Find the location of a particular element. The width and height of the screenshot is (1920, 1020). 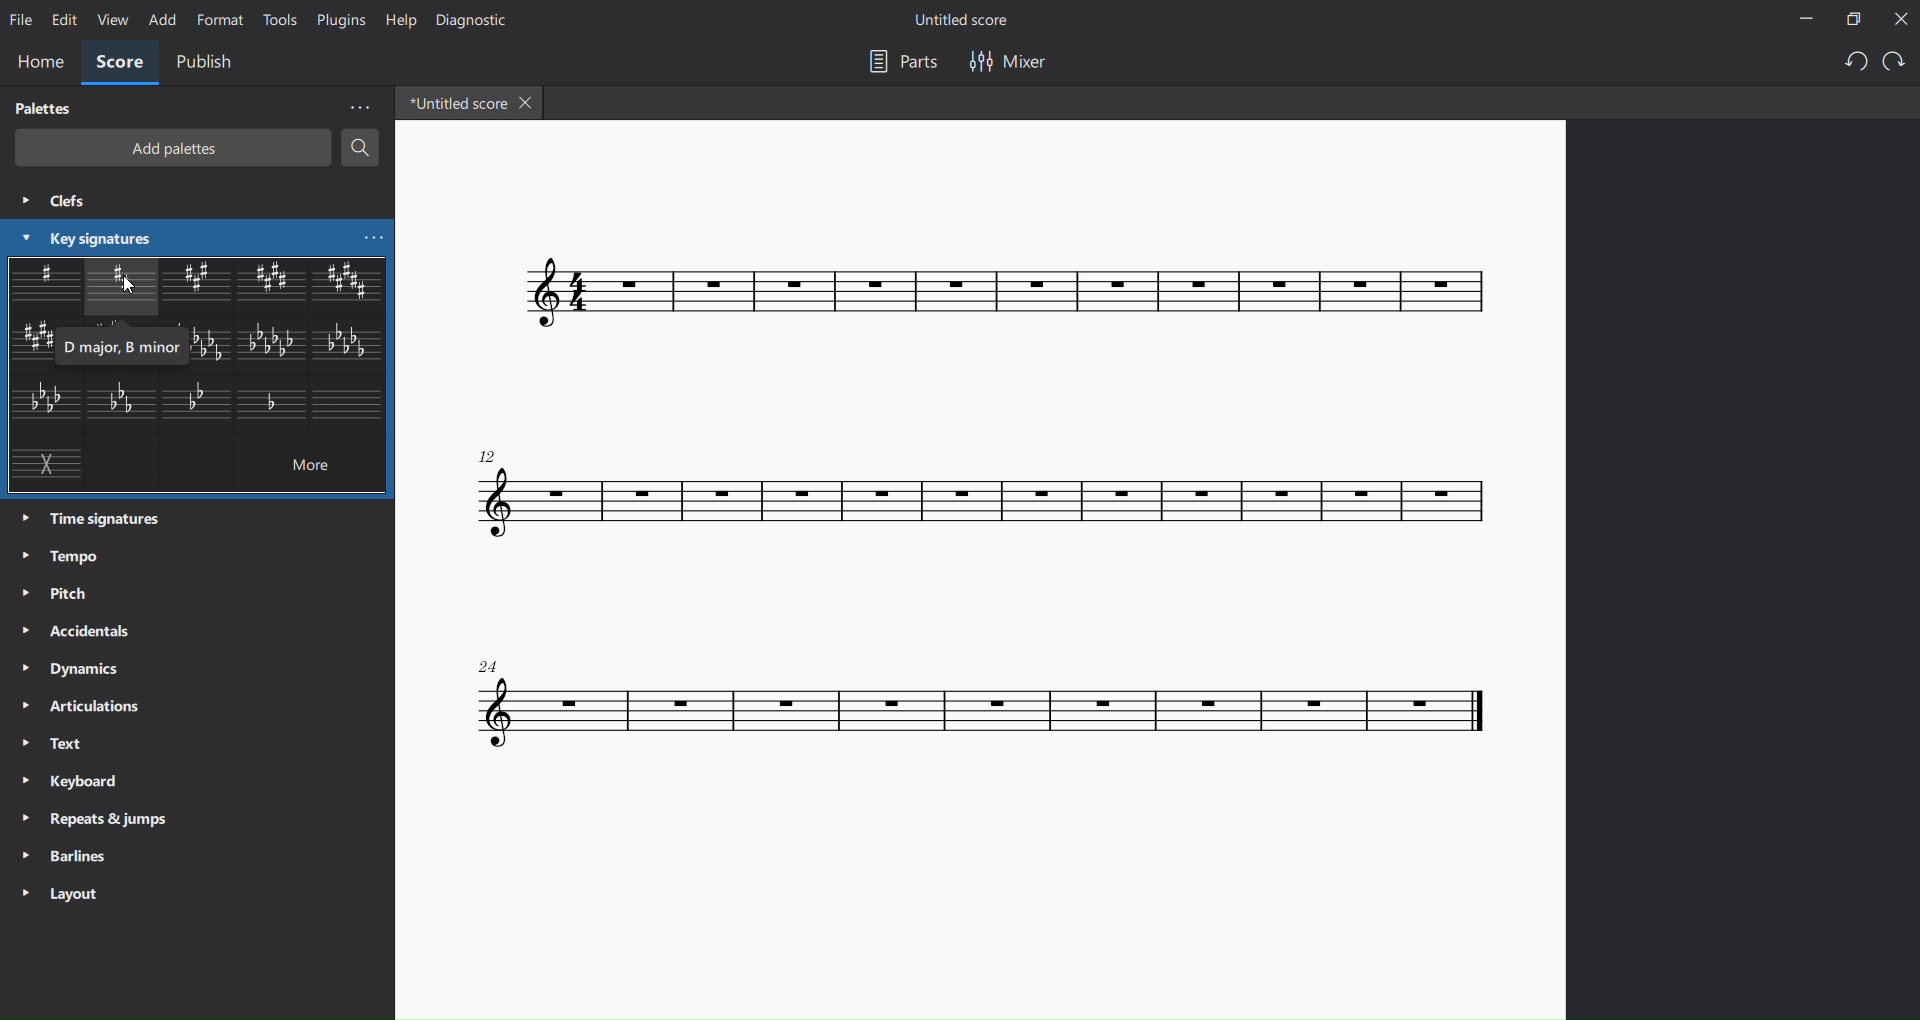

format is located at coordinates (218, 19).